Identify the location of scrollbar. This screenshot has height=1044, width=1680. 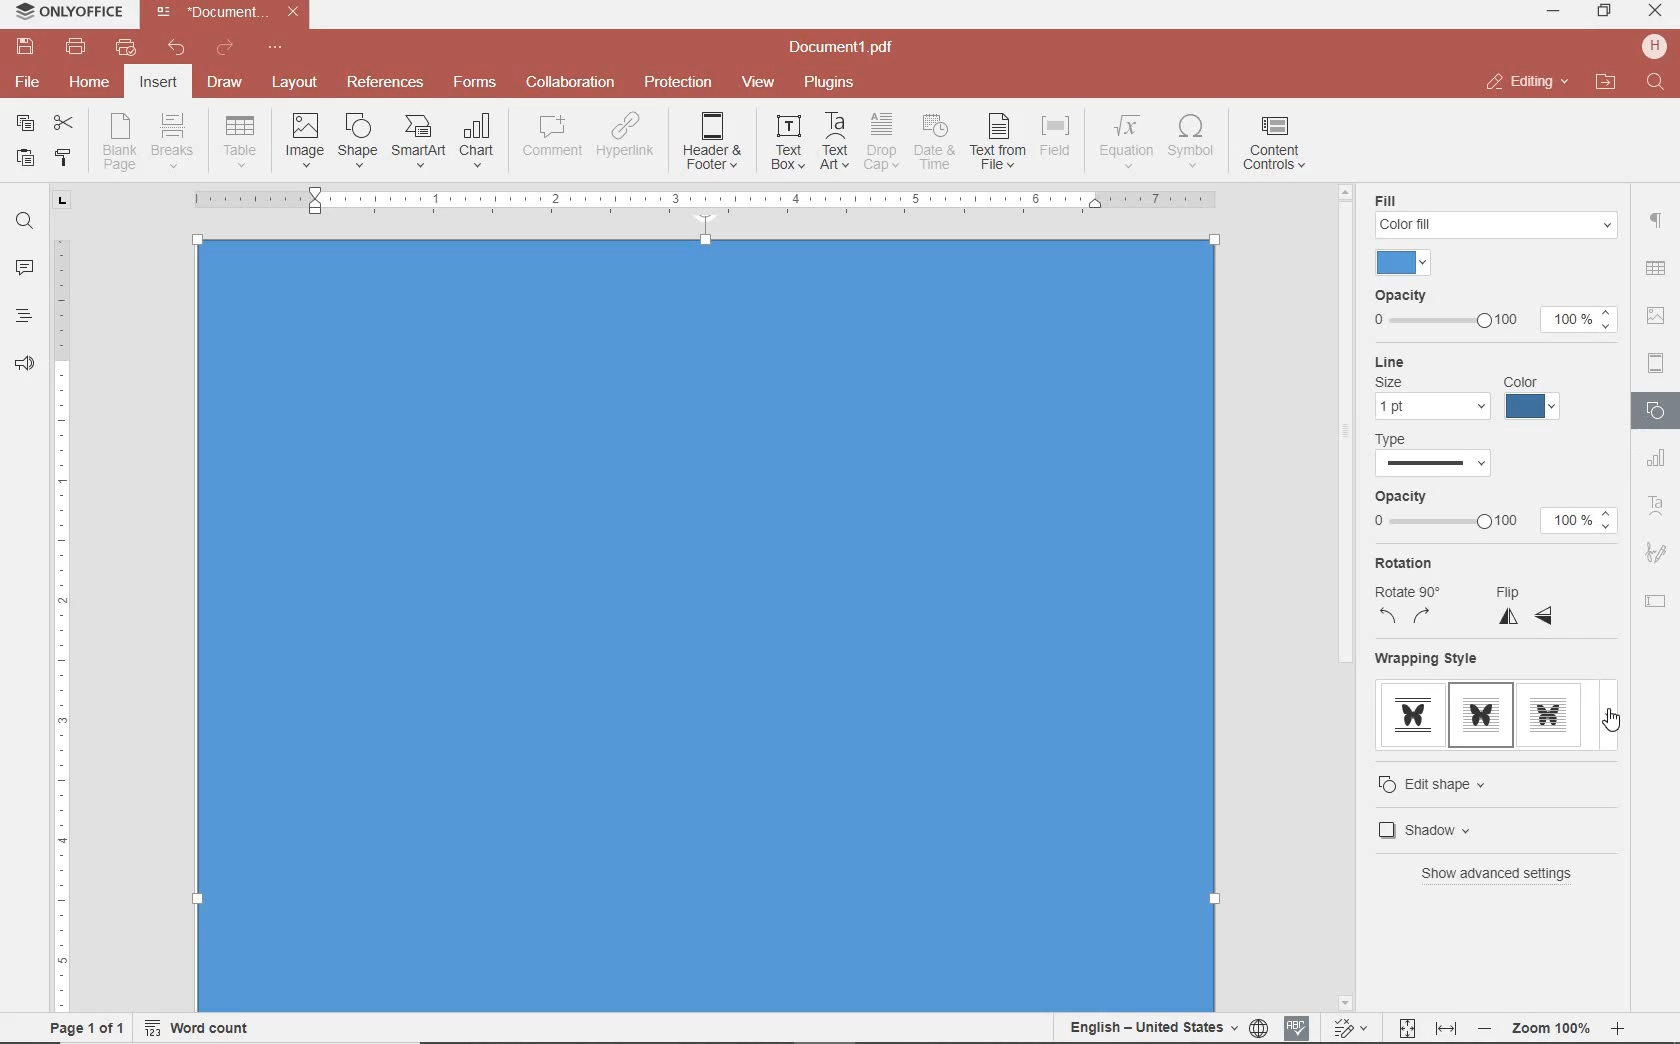
(1628, 775).